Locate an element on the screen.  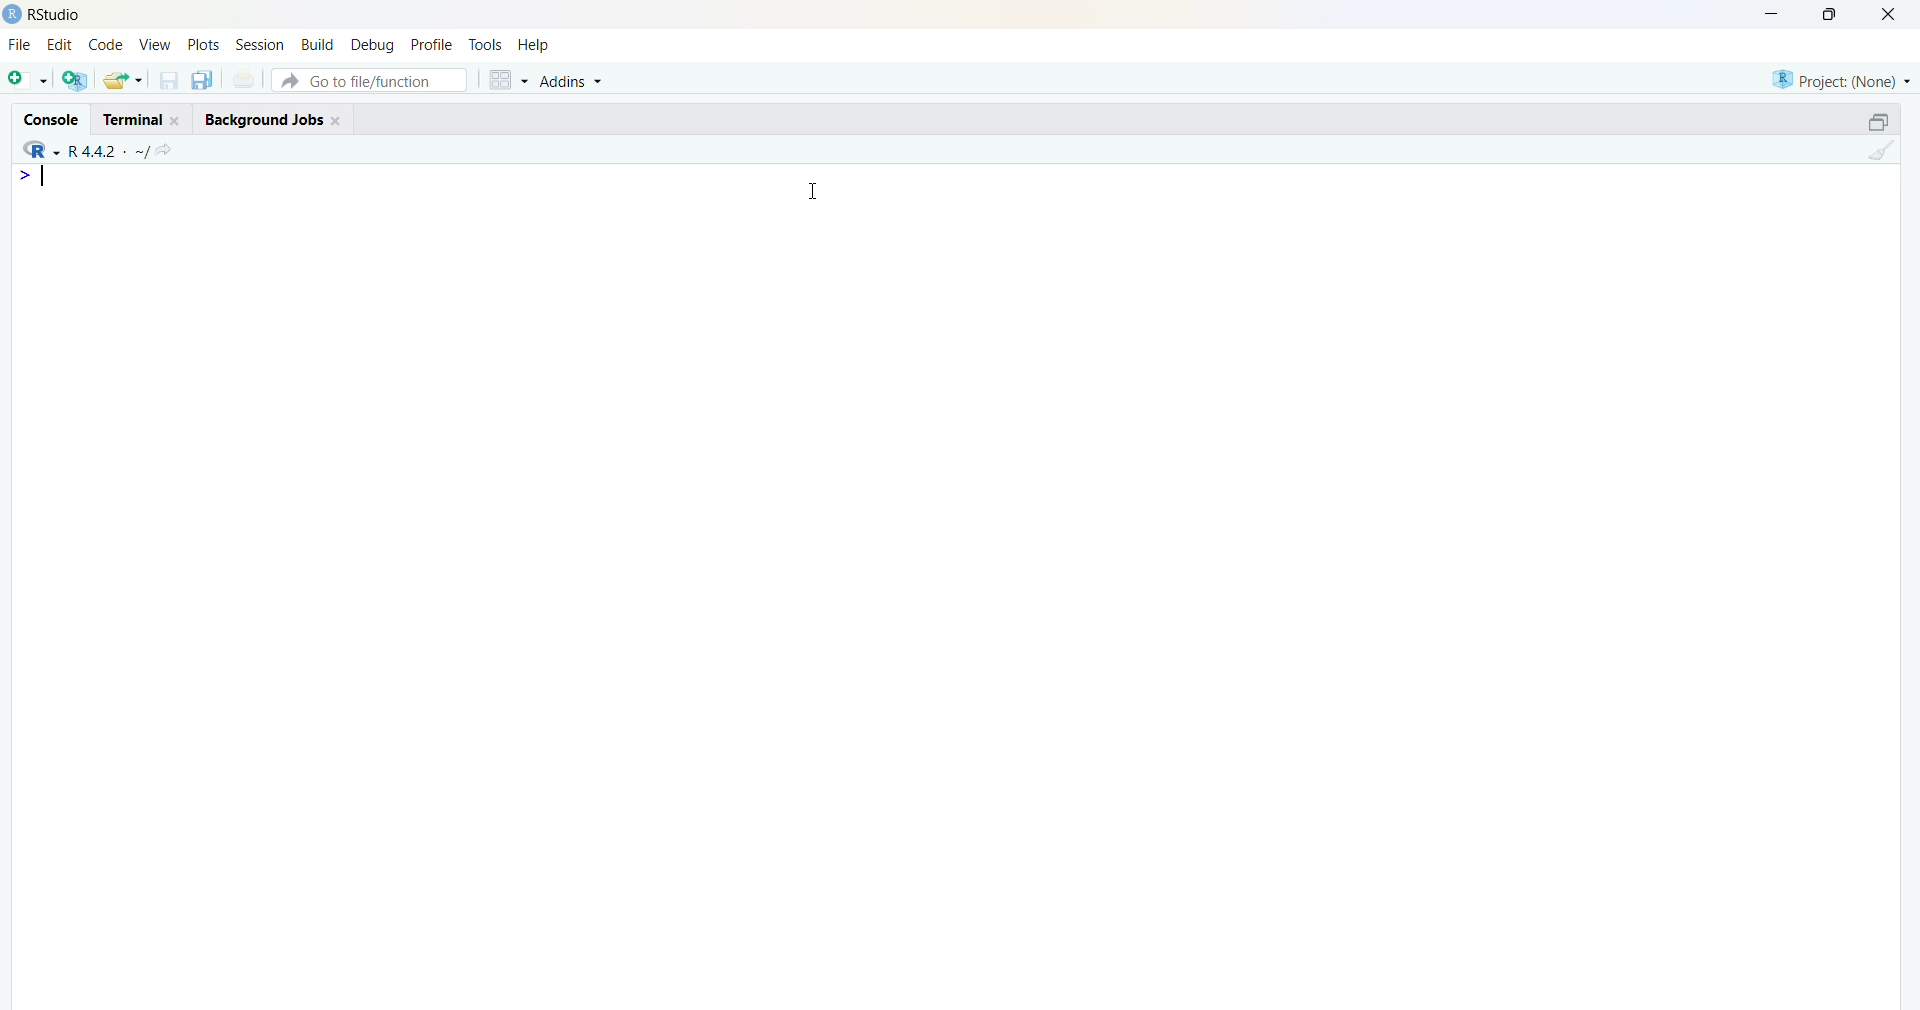
open an existing file is located at coordinates (122, 79).